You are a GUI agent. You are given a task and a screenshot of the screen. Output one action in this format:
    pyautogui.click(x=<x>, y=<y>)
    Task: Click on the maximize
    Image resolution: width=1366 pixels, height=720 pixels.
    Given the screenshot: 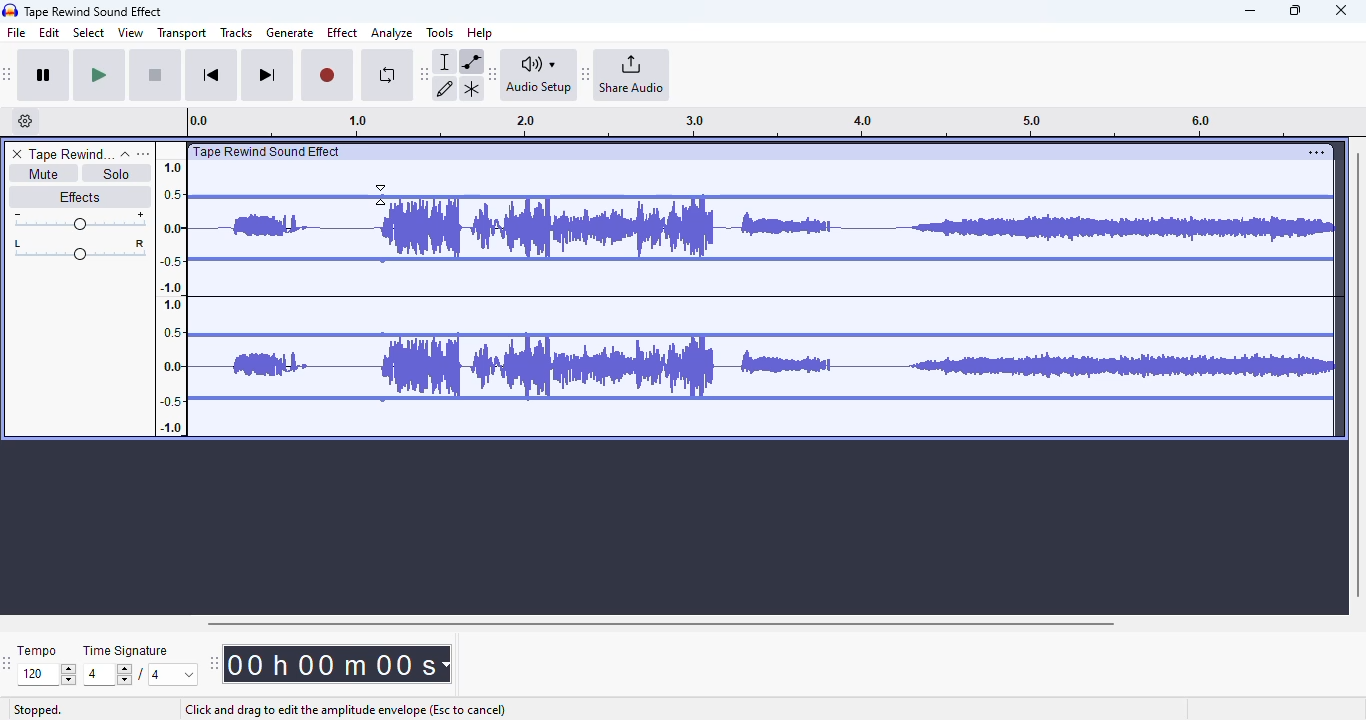 What is the action you would take?
    pyautogui.click(x=1295, y=10)
    